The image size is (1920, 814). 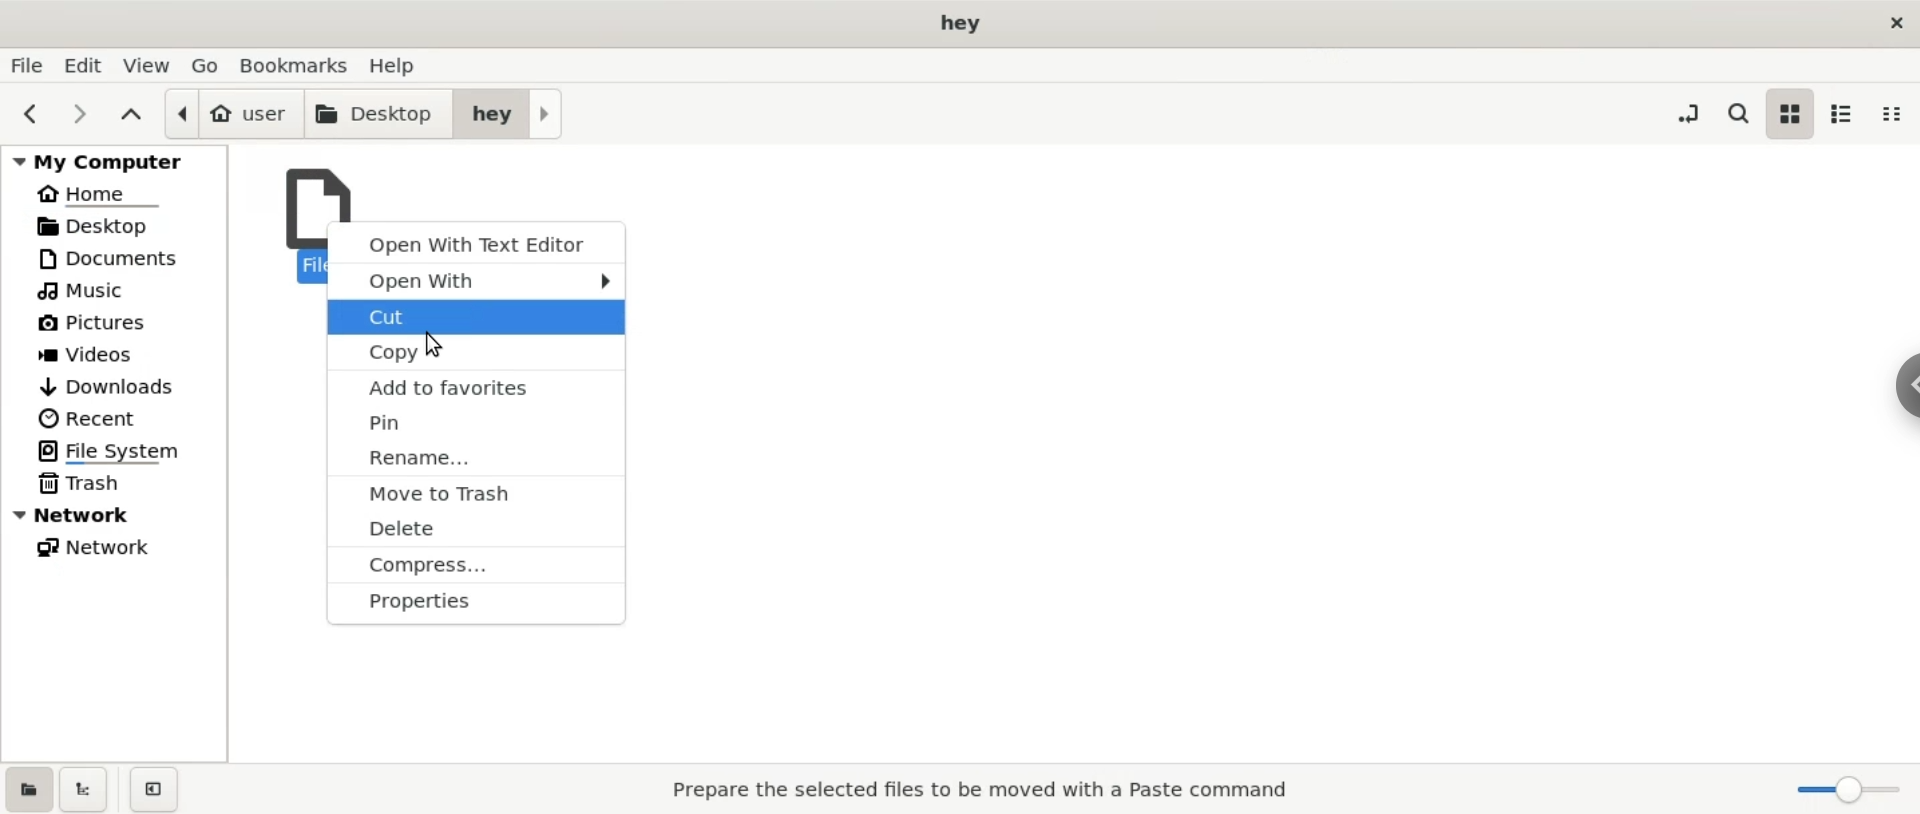 I want to click on delete, so click(x=477, y=528).